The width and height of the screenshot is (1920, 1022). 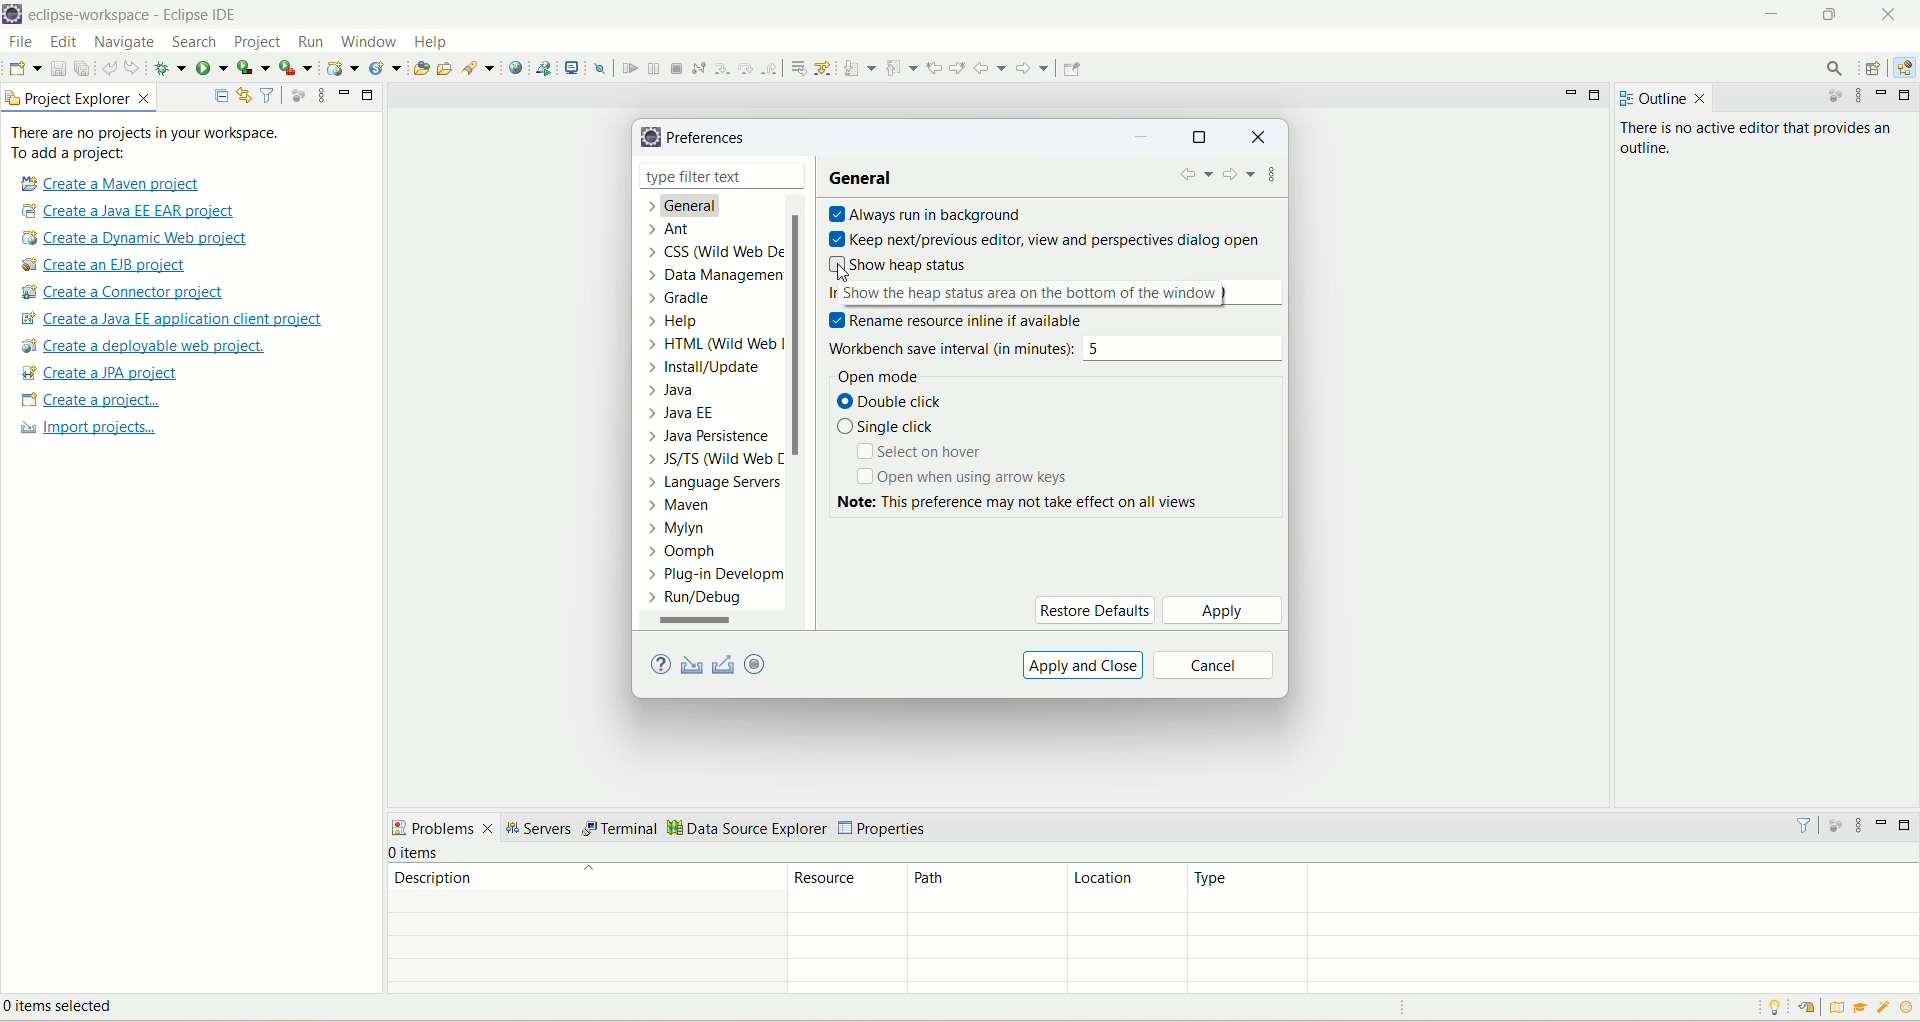 What do you see at coordinates (416, 853) in the screenshot?
I see `0 items` at bounding box center [416, 853].